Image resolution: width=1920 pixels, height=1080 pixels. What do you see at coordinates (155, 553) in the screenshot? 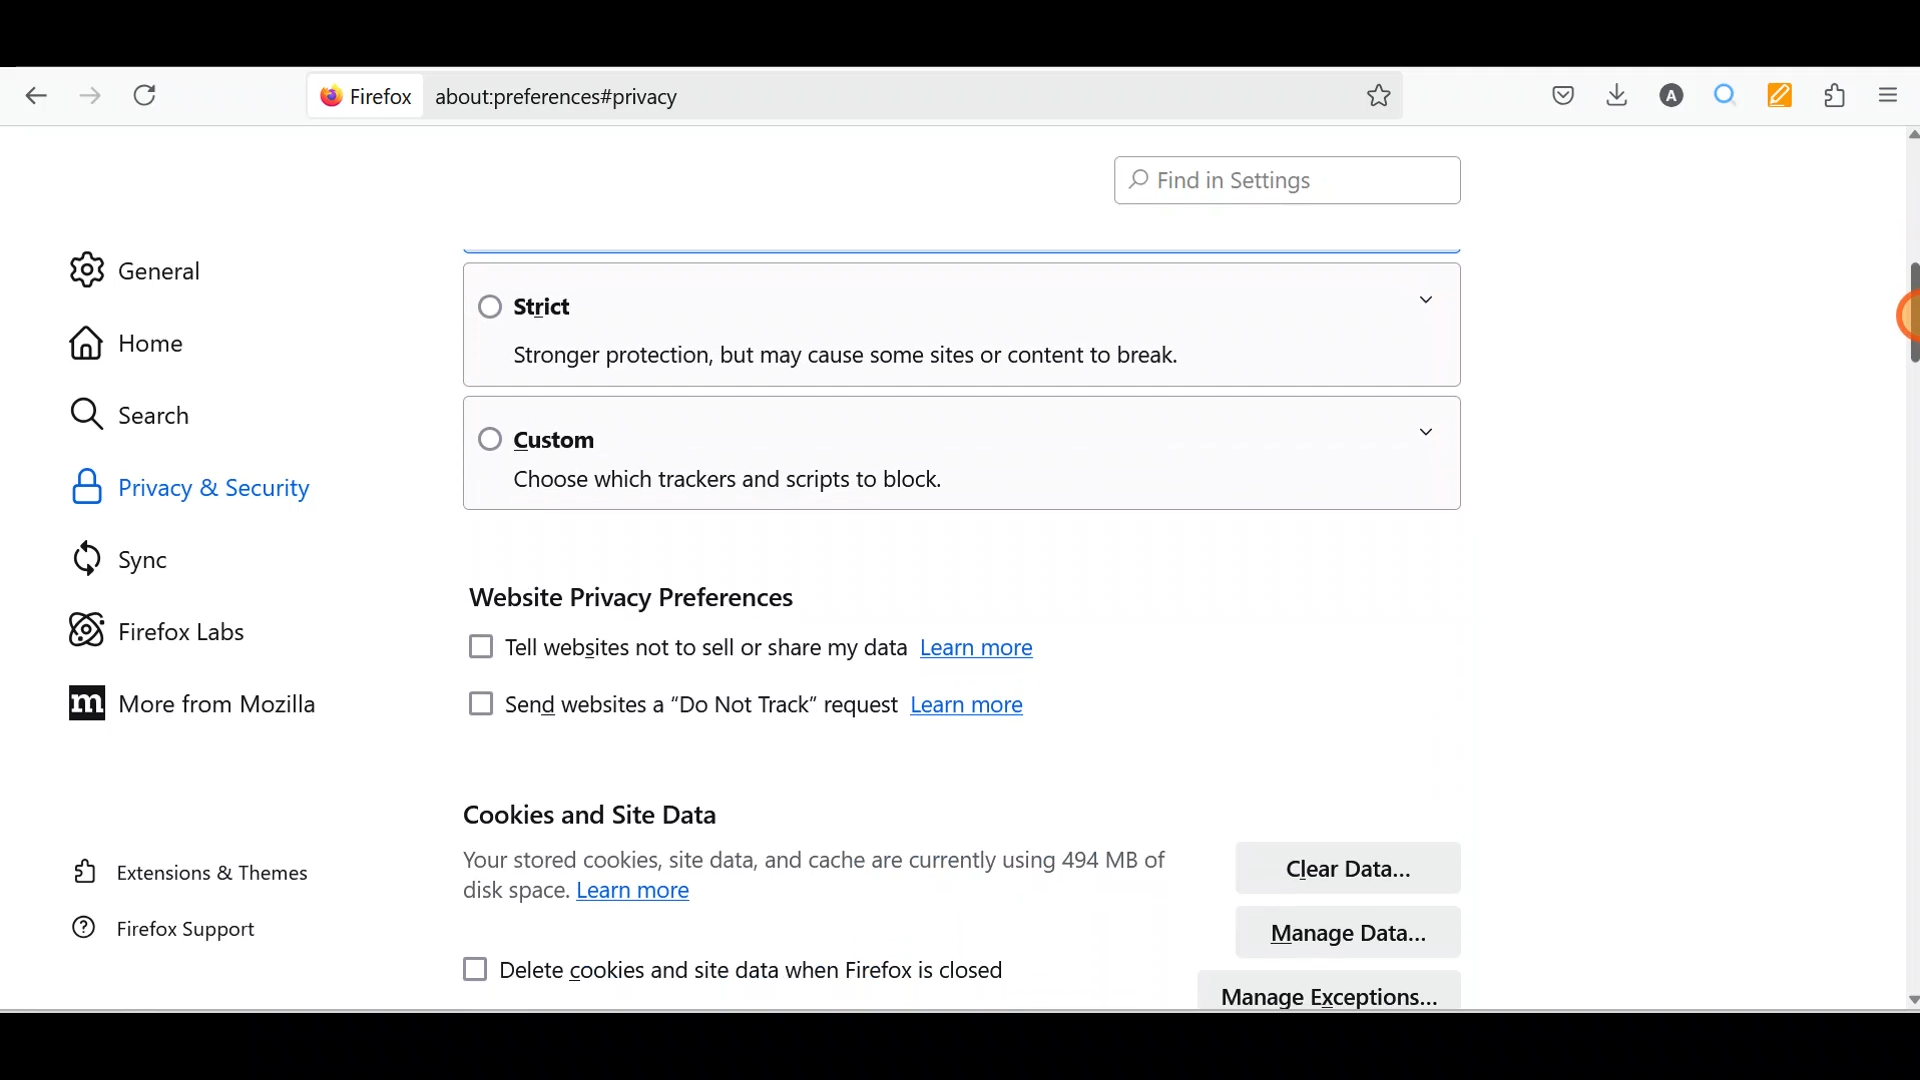
I see `Sync` at bounding box center [155, 553].